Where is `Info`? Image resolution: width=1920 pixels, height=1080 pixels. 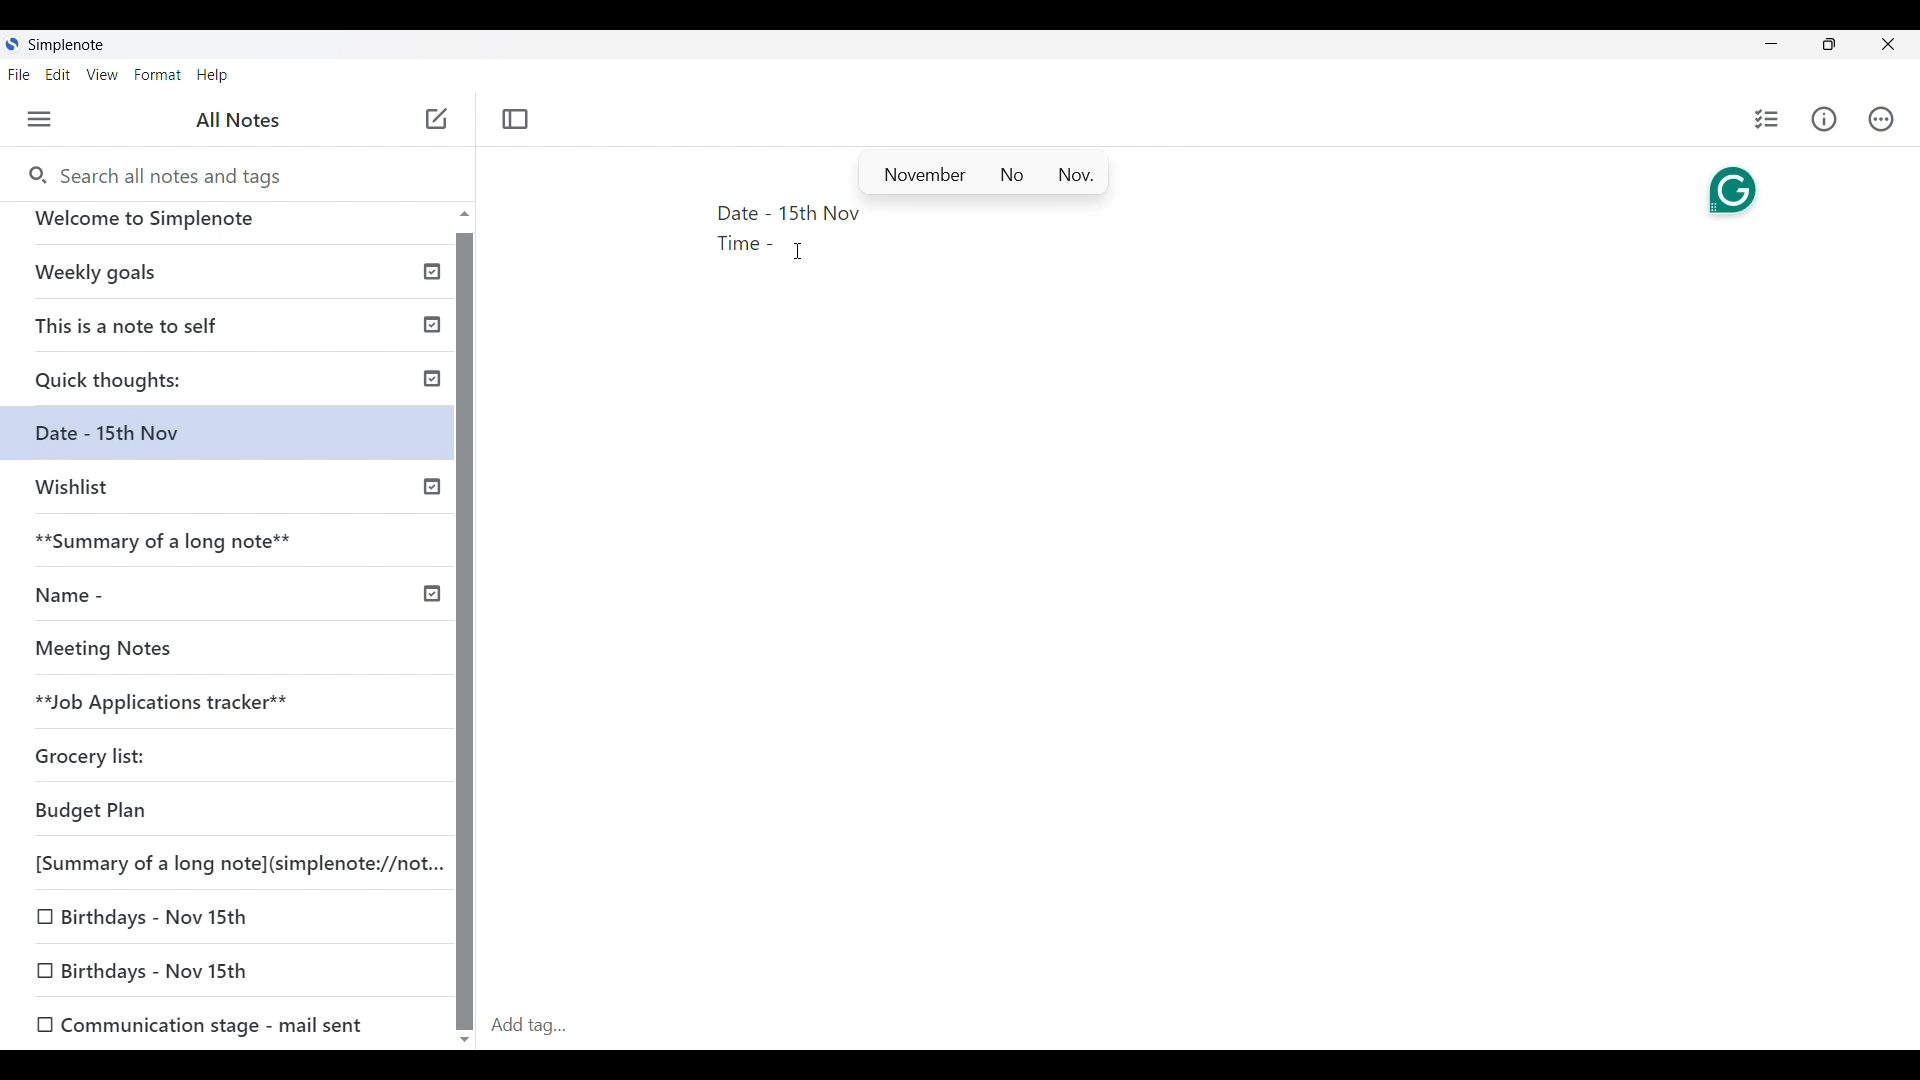 Info is located at coordinates (1824, 119).